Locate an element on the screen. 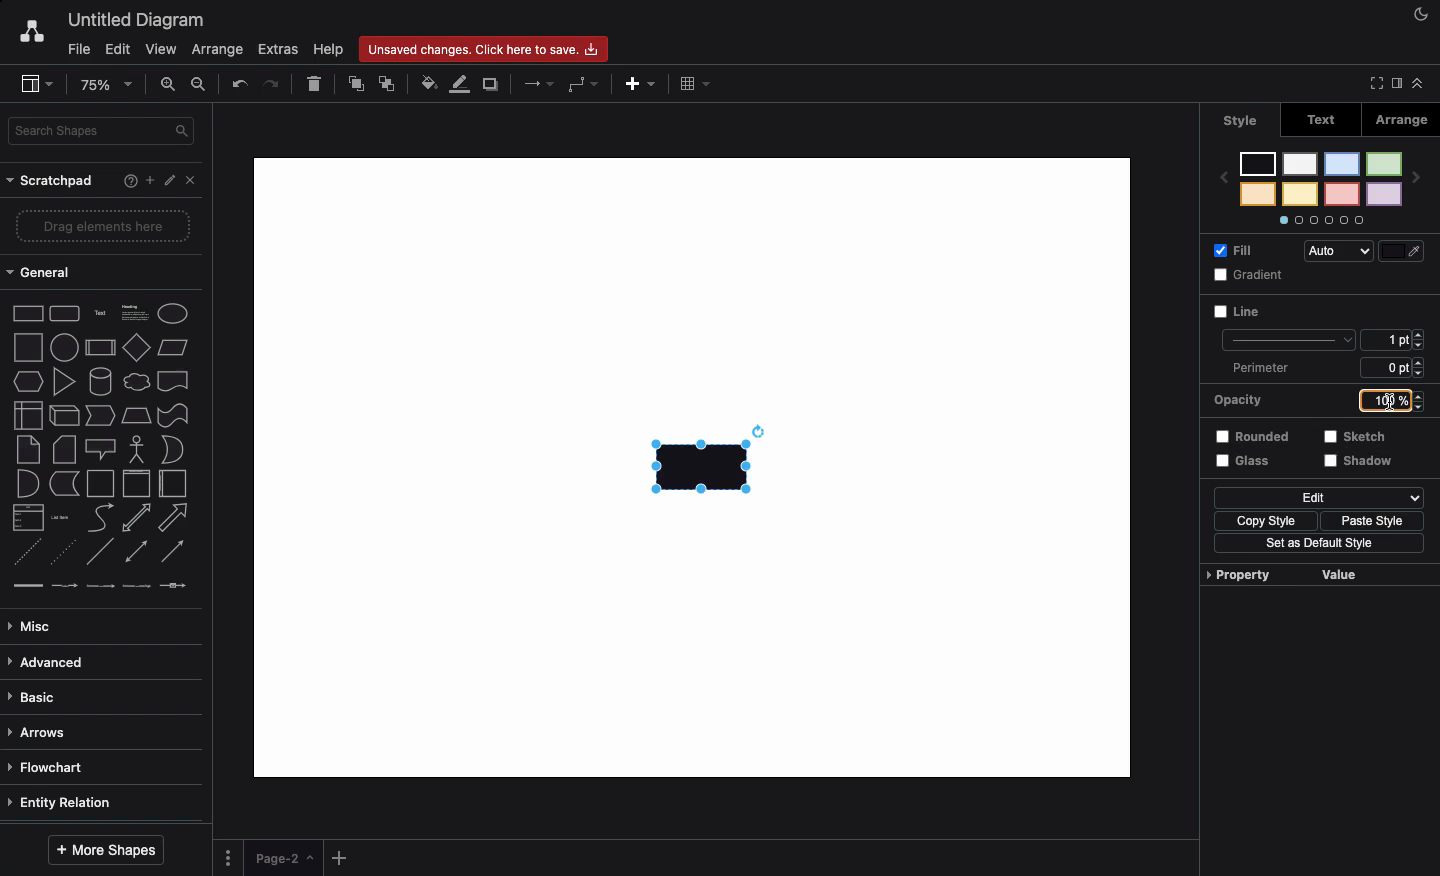 The height and width of the screenshot is (876, 1440). Waypoints is located at coordinates (581, 85).